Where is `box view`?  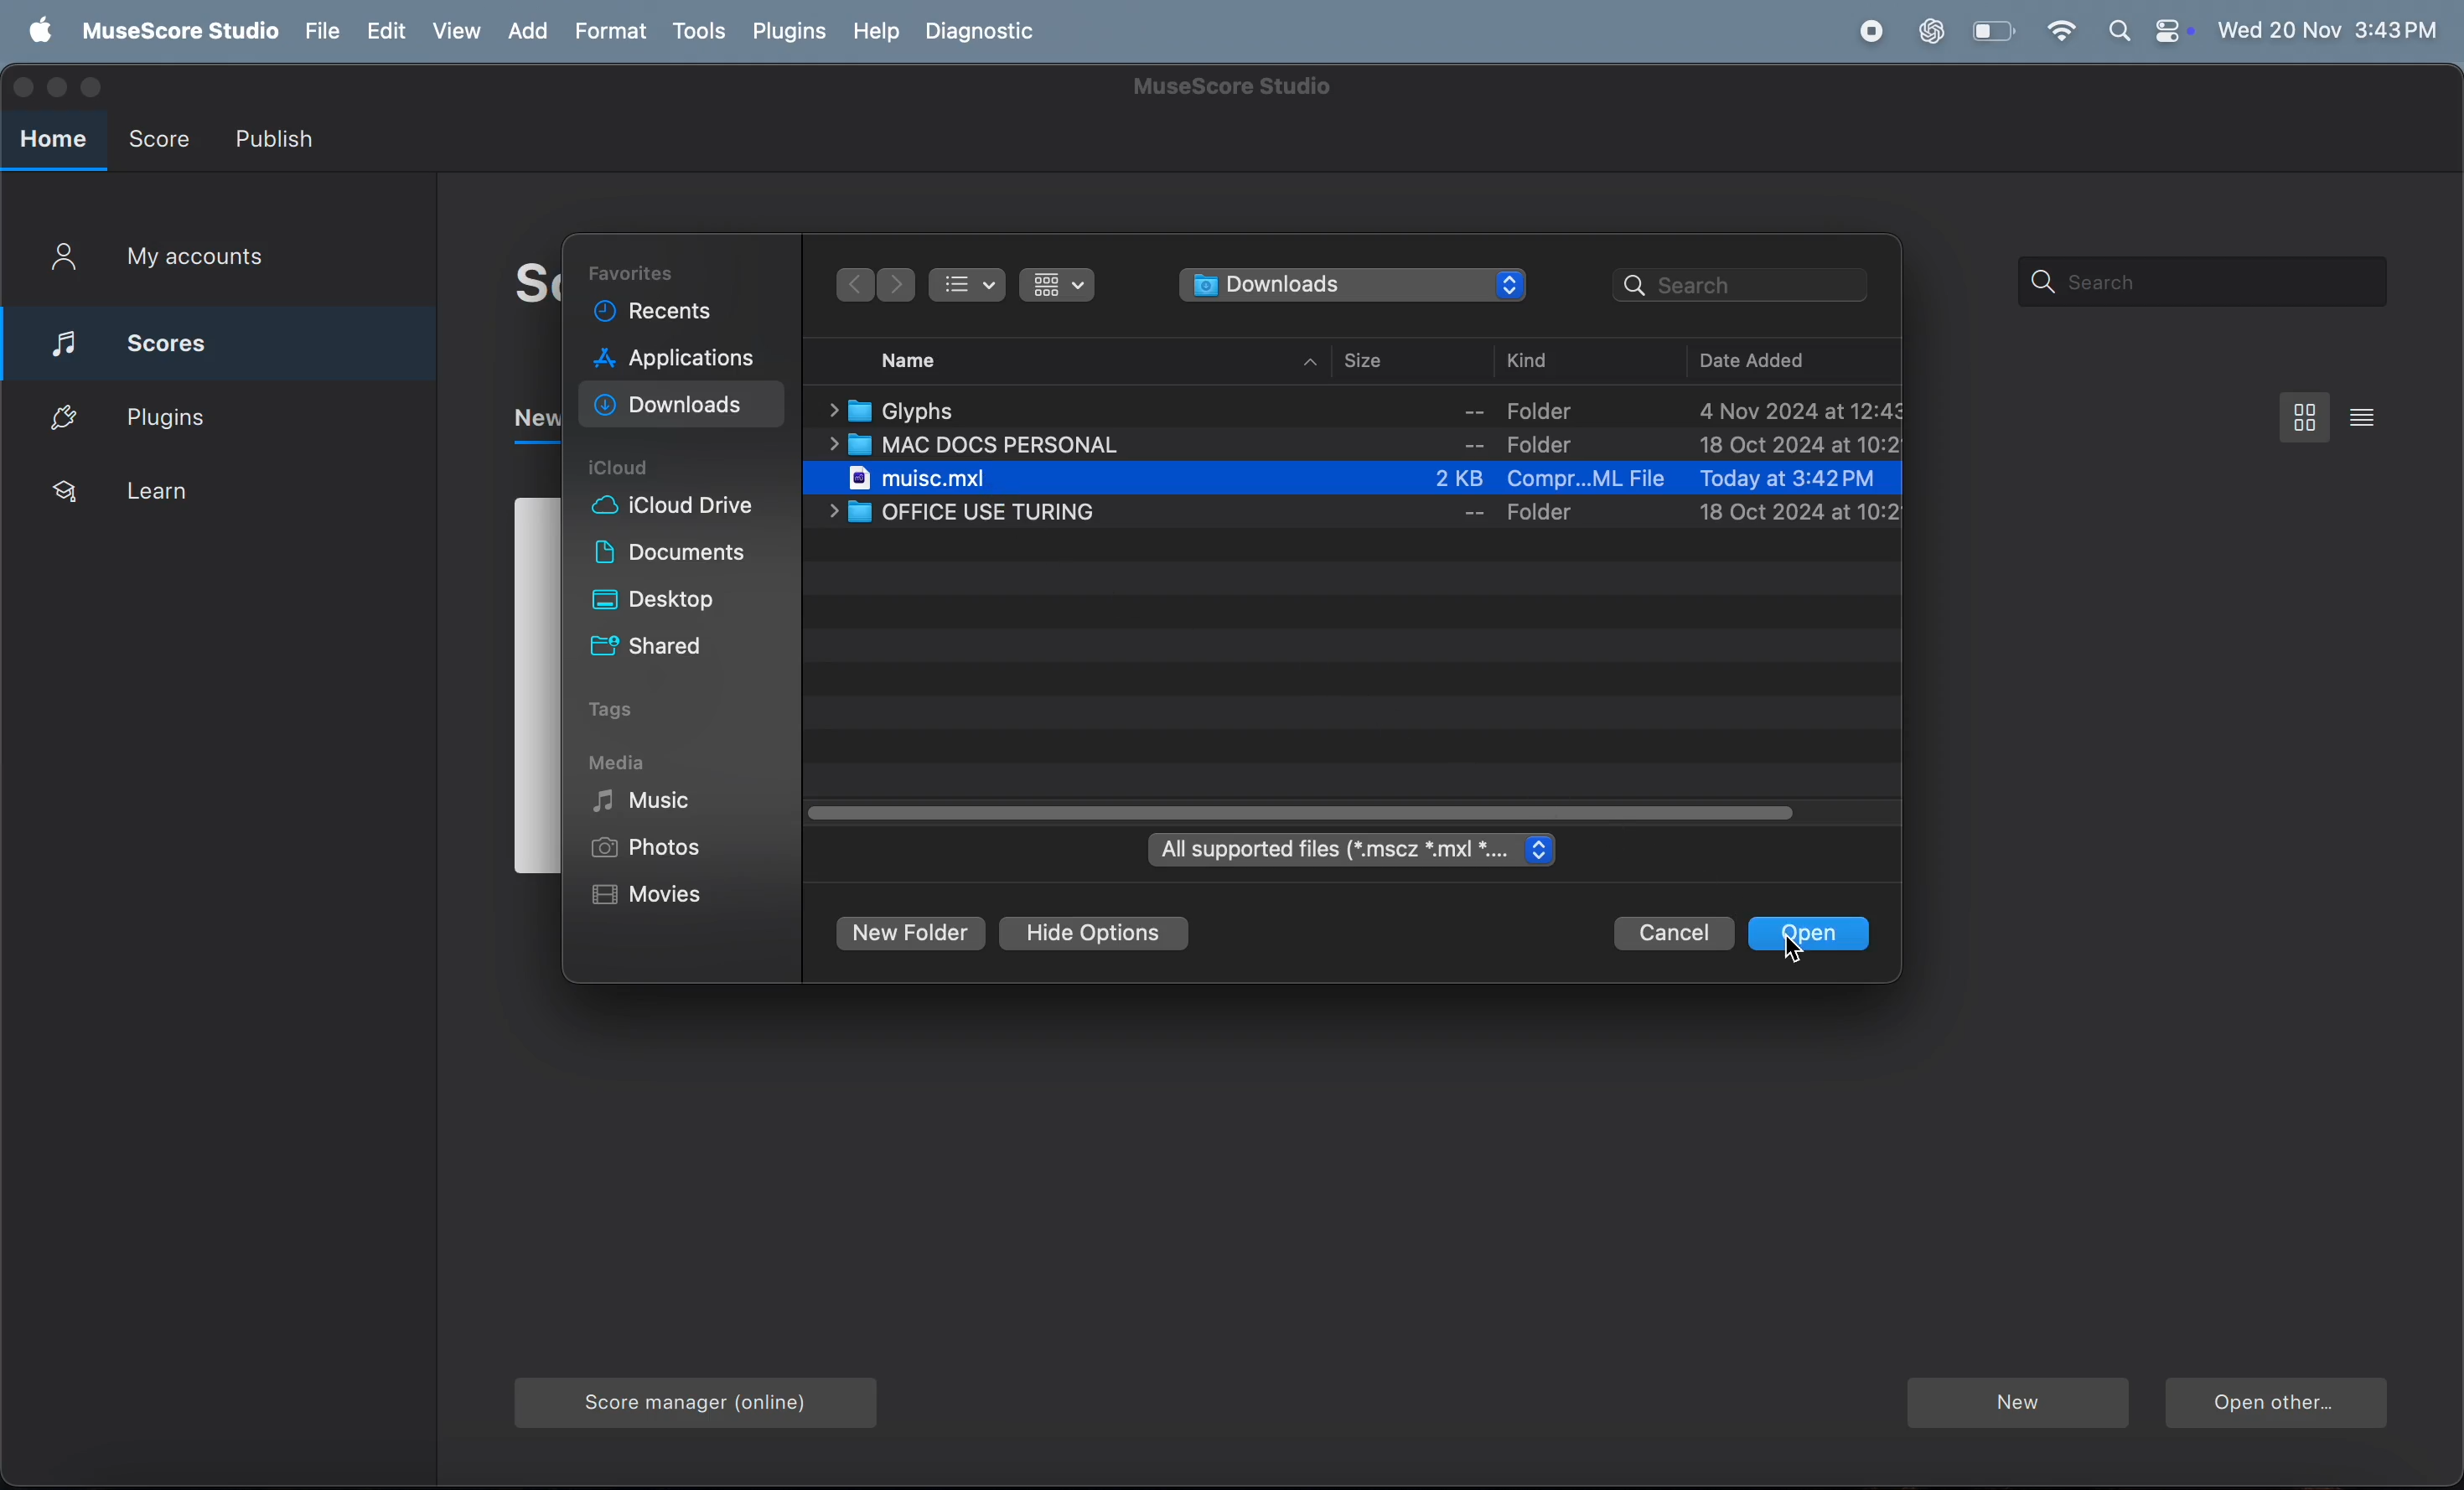 box view is located at coordinates (2301, 417).